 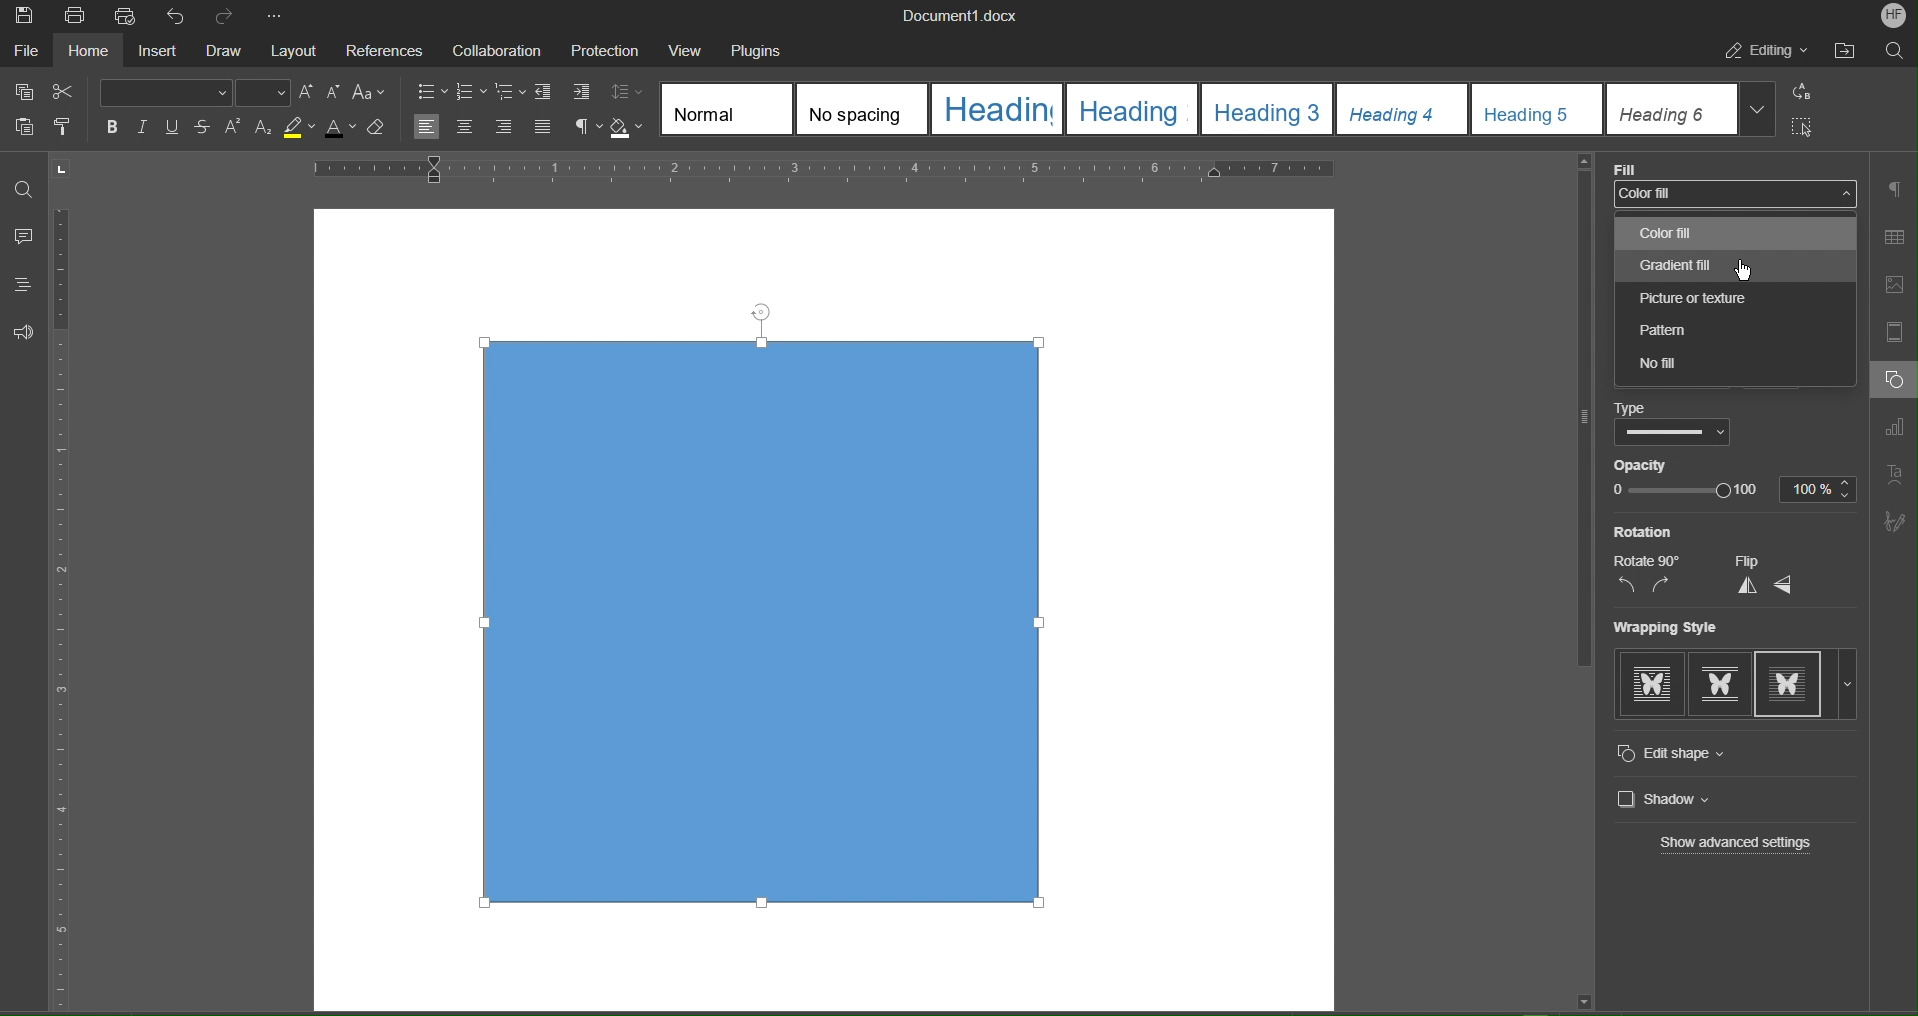 I want to click on Decrease size, so click(x=335, y=93).